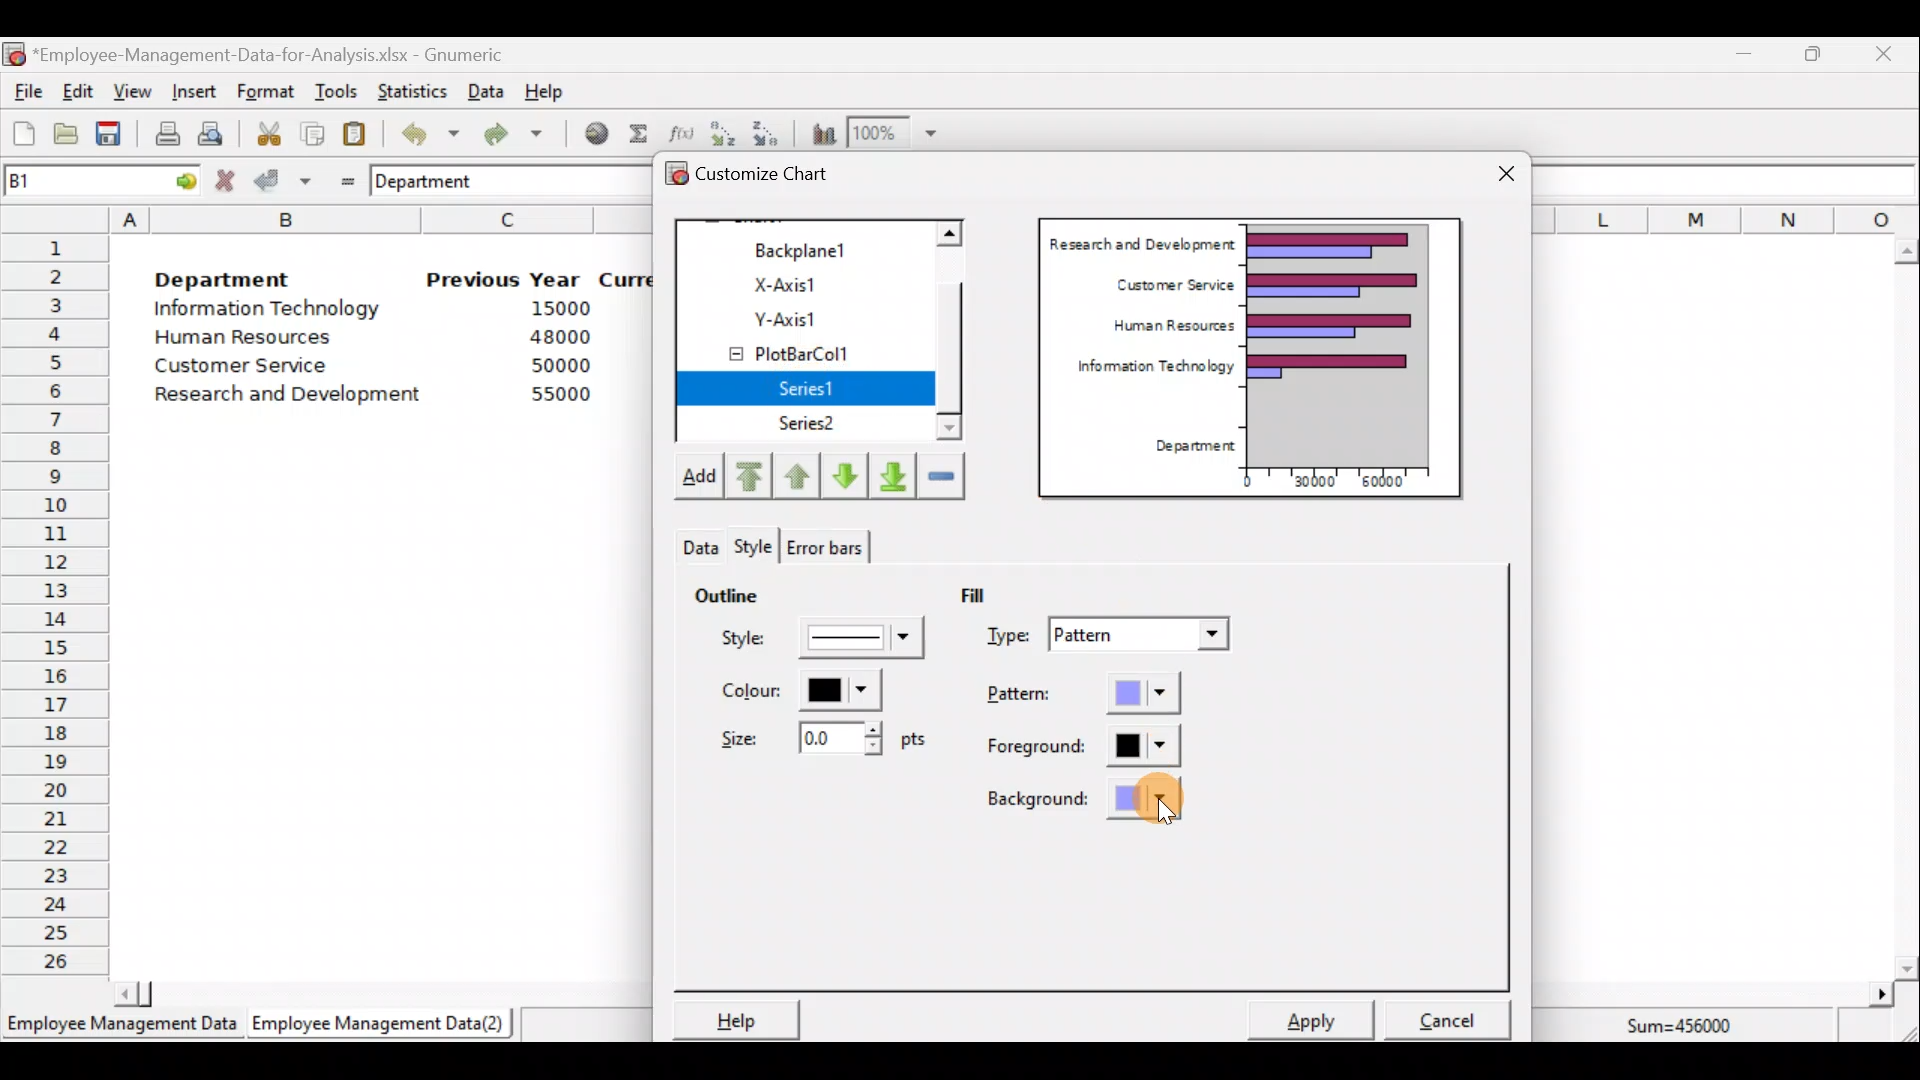 The width and height of the screenshot is (1920, 1080). I want to click on Remove, so click(941, 474).